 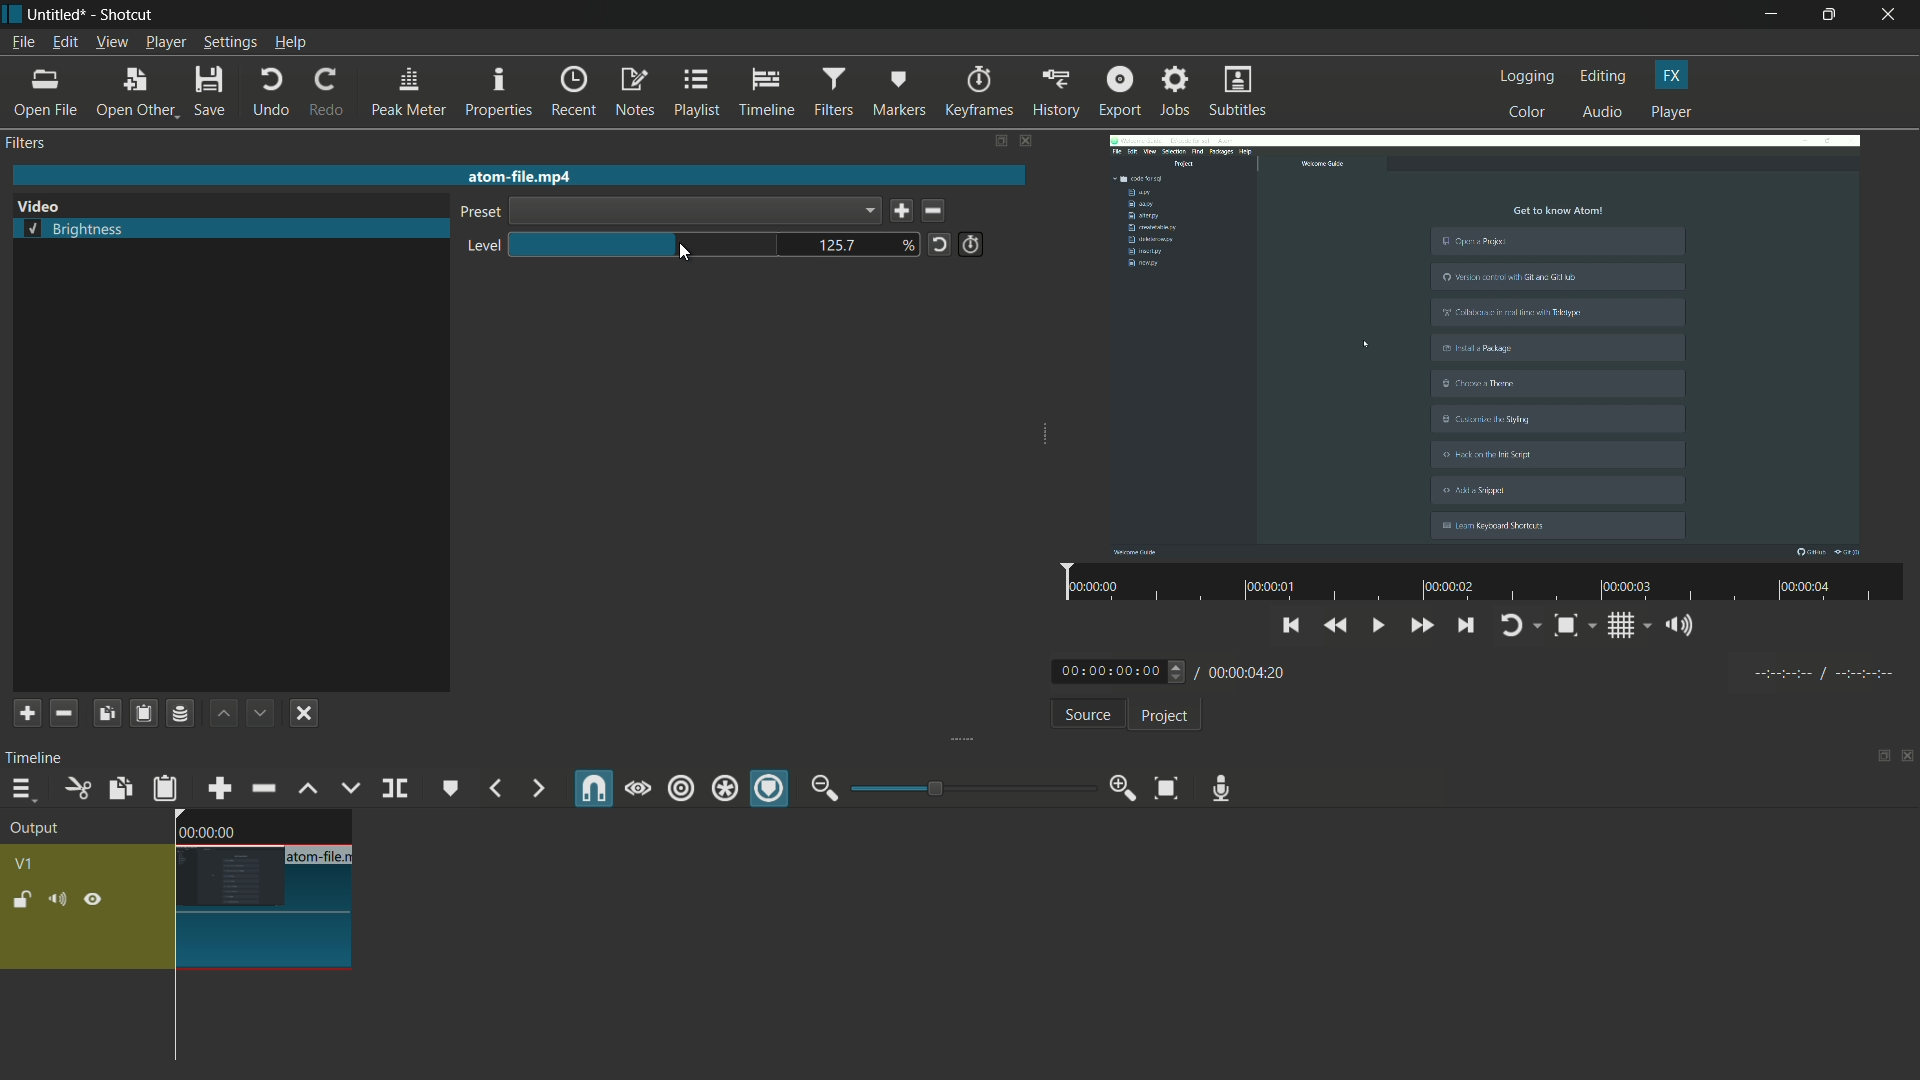 I want to click on add filter, so click(x=25, y=714).